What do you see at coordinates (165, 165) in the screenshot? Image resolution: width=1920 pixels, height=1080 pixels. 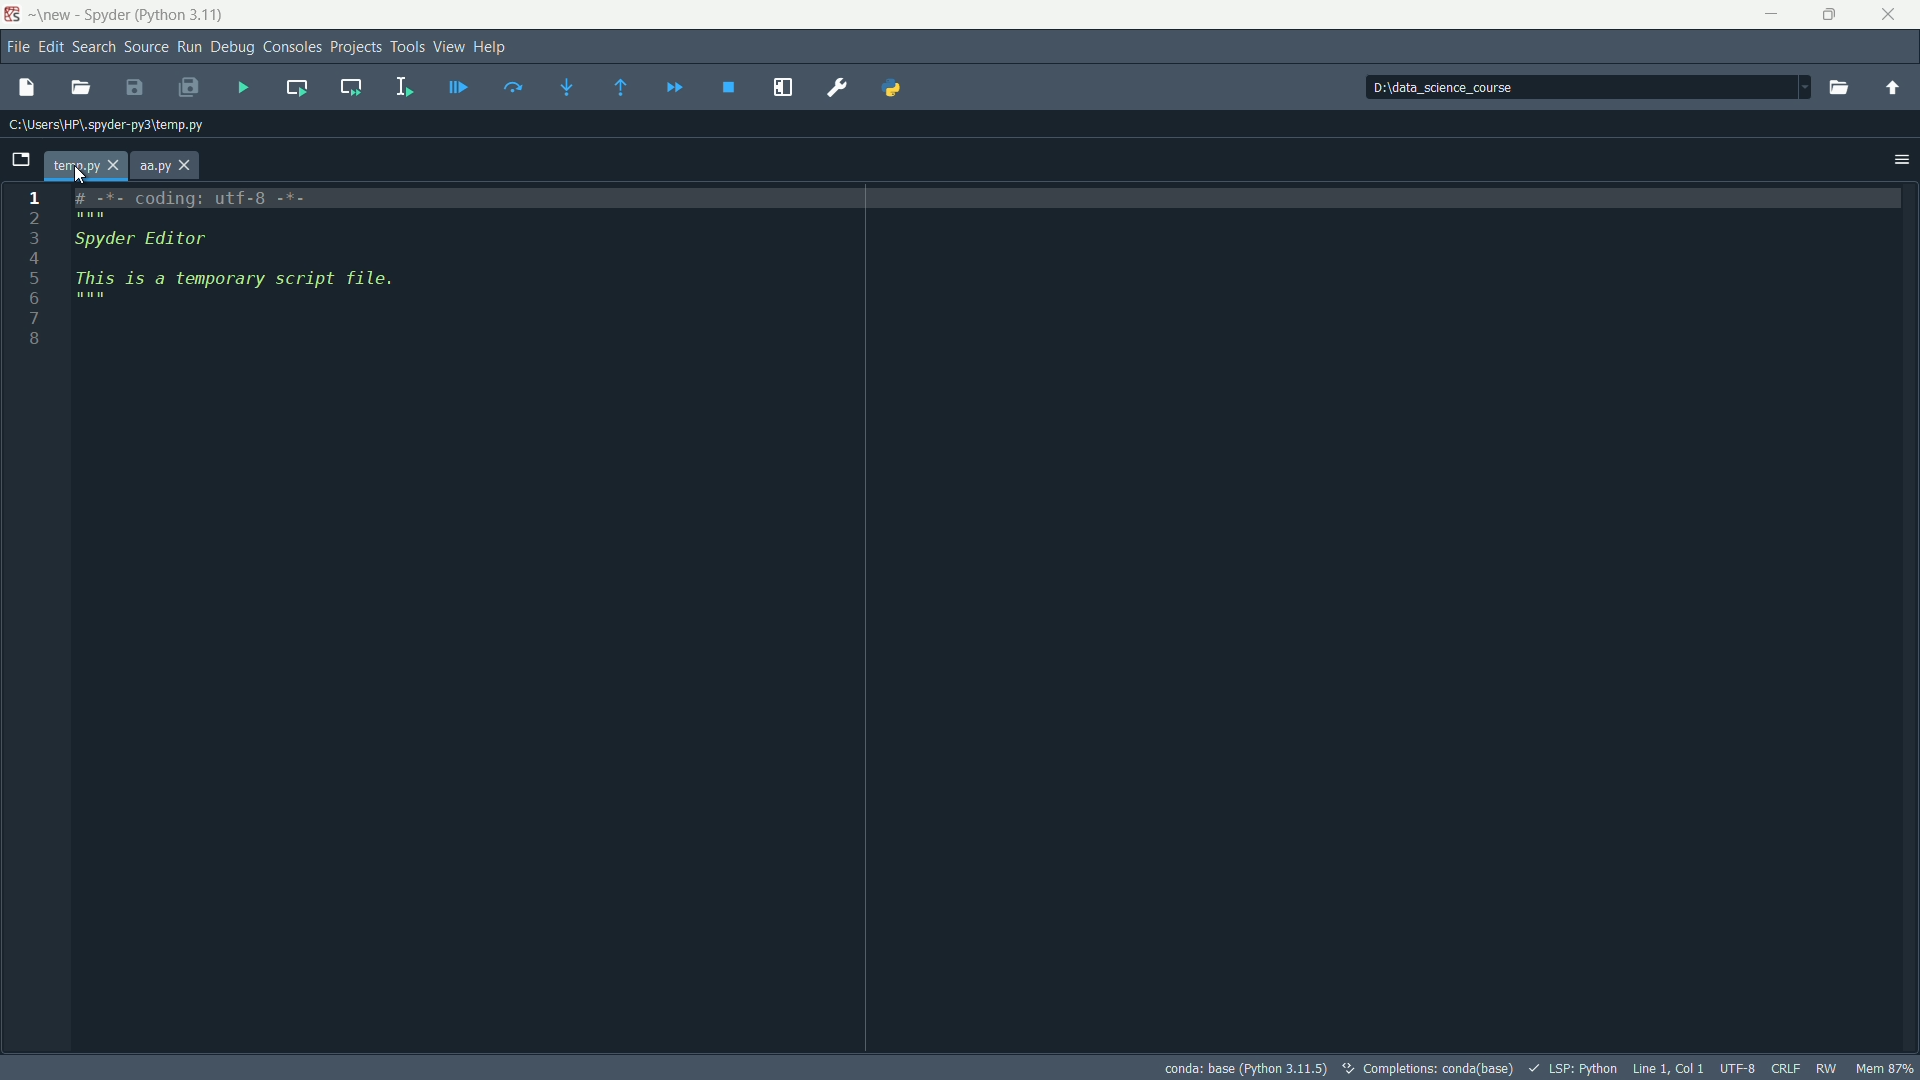 I see `file name` at bounding box center [165, 165].